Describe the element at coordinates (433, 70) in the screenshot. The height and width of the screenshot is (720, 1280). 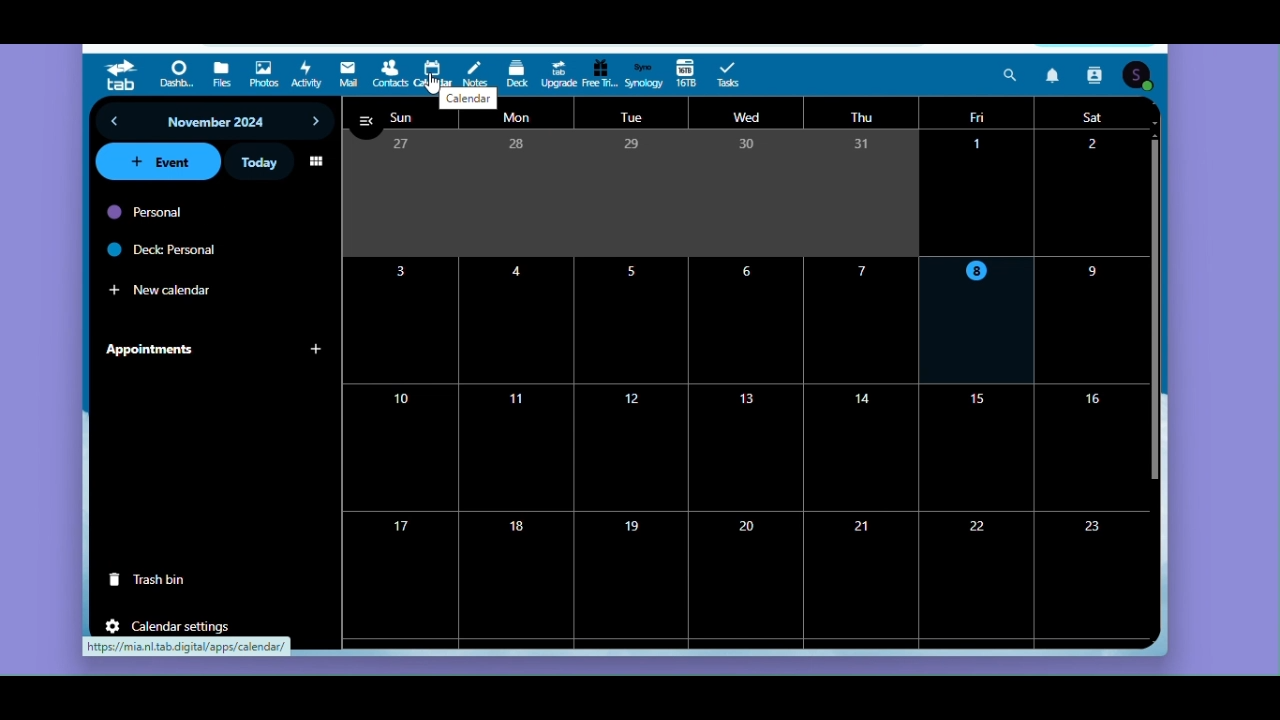
I see `Calendar` at that location.